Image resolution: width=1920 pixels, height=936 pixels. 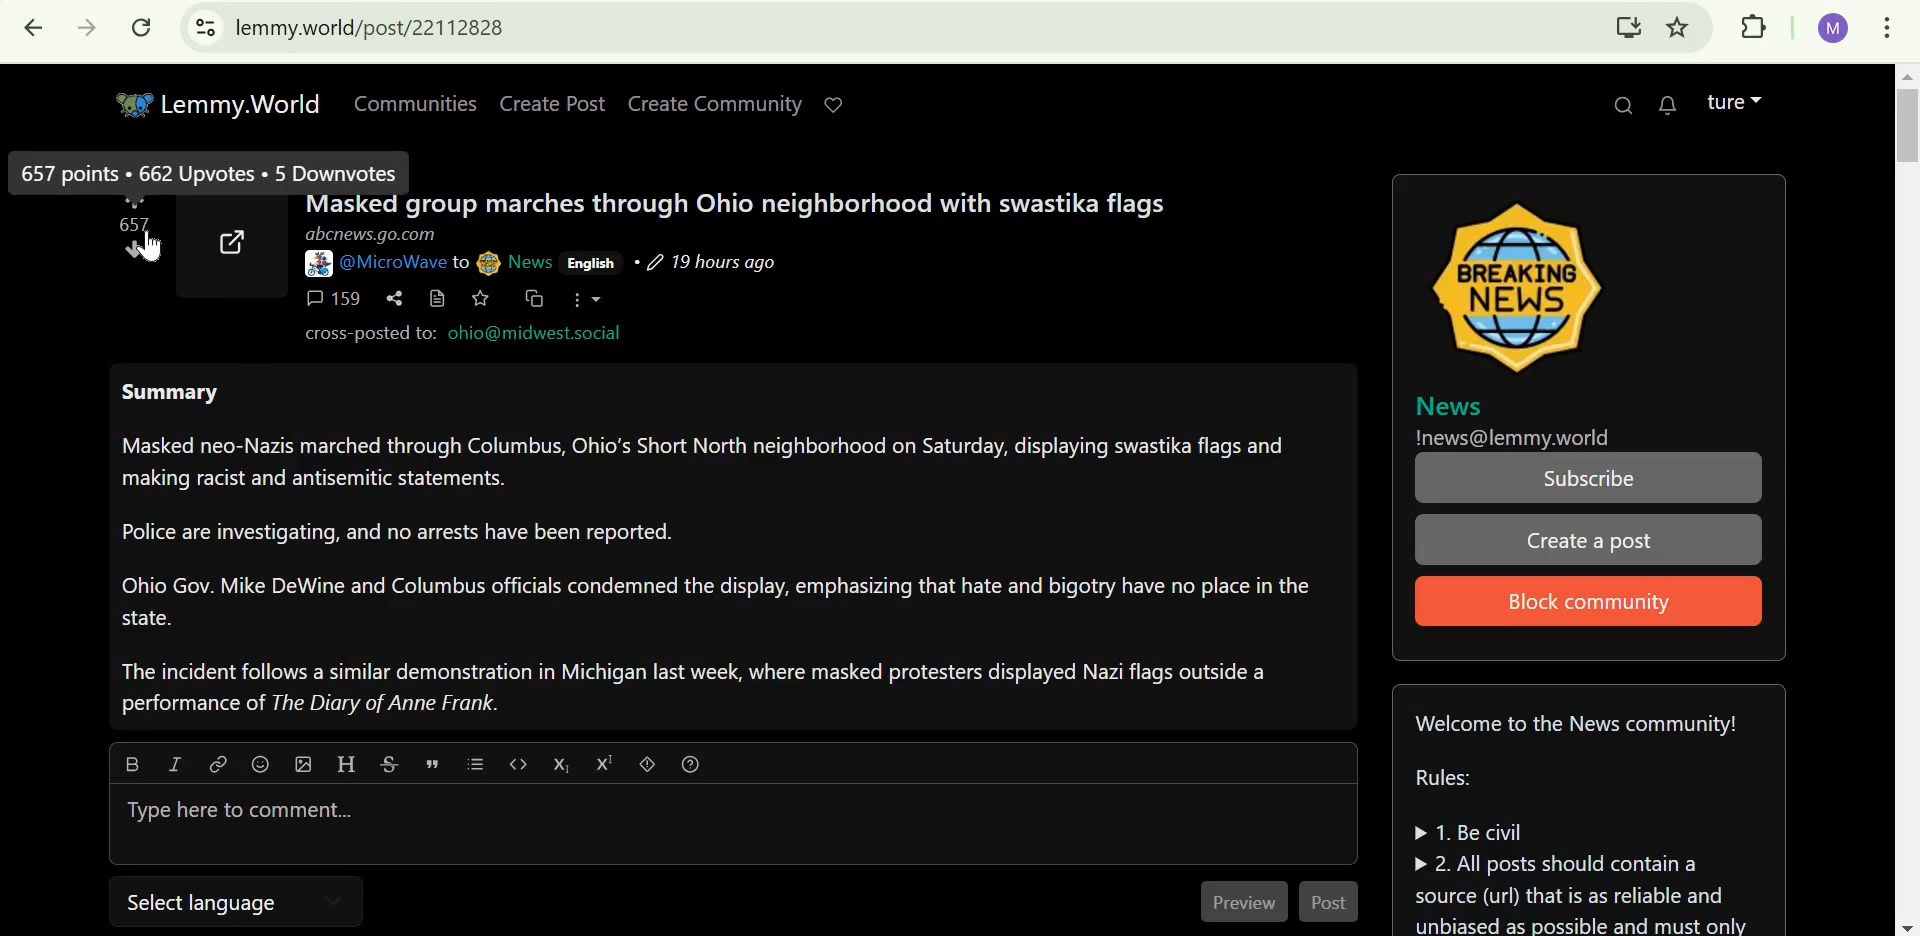 I want to click on external link, so click(x=235, y=240).